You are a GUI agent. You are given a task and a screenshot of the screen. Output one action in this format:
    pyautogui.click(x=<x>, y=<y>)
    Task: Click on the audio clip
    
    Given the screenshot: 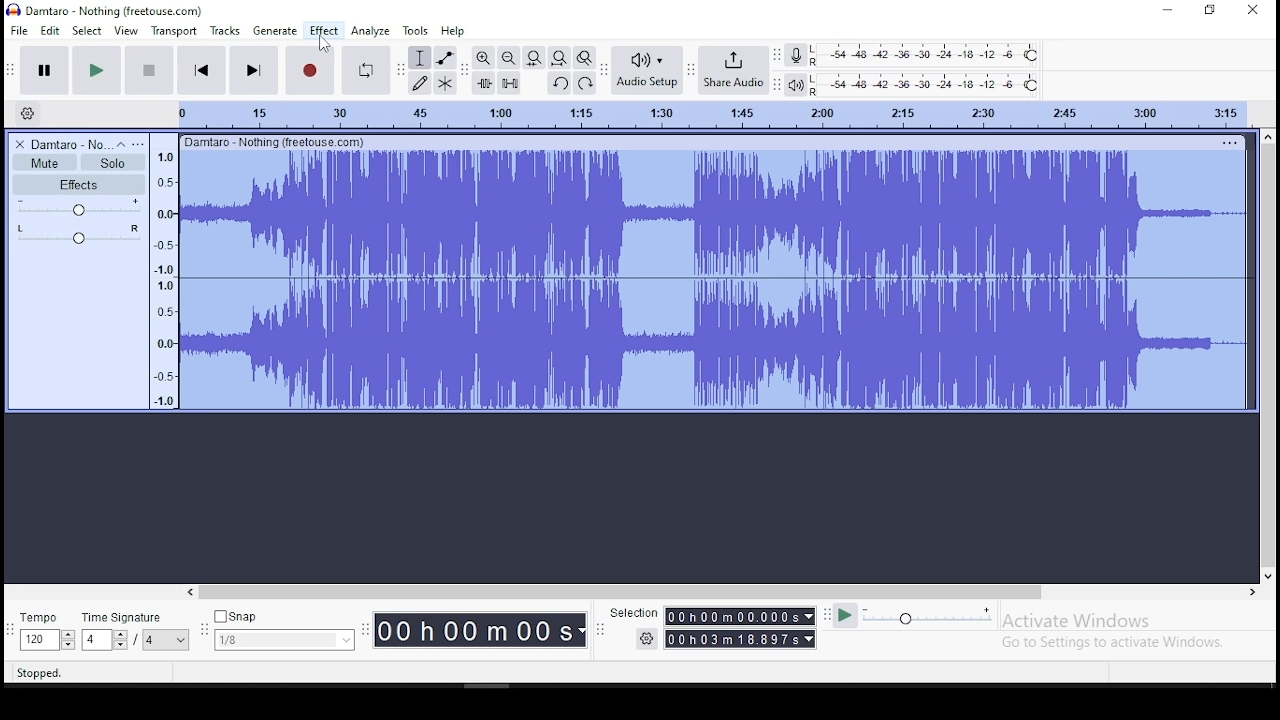 What is the action you would take?
    pyautogui.click(x=716, y=279)
    